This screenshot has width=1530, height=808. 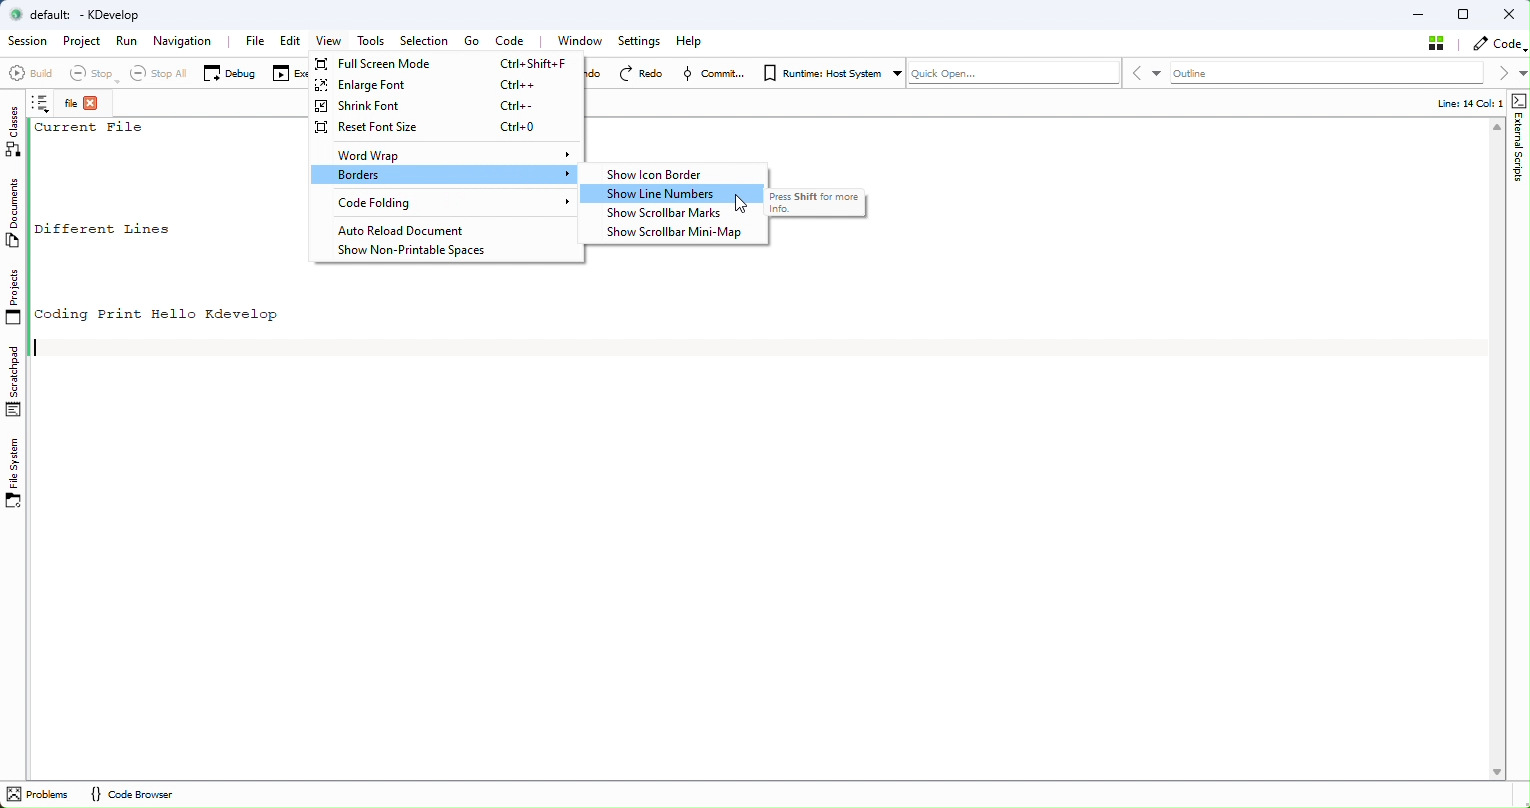 I want to click on Session, so click(x=26, y=42).